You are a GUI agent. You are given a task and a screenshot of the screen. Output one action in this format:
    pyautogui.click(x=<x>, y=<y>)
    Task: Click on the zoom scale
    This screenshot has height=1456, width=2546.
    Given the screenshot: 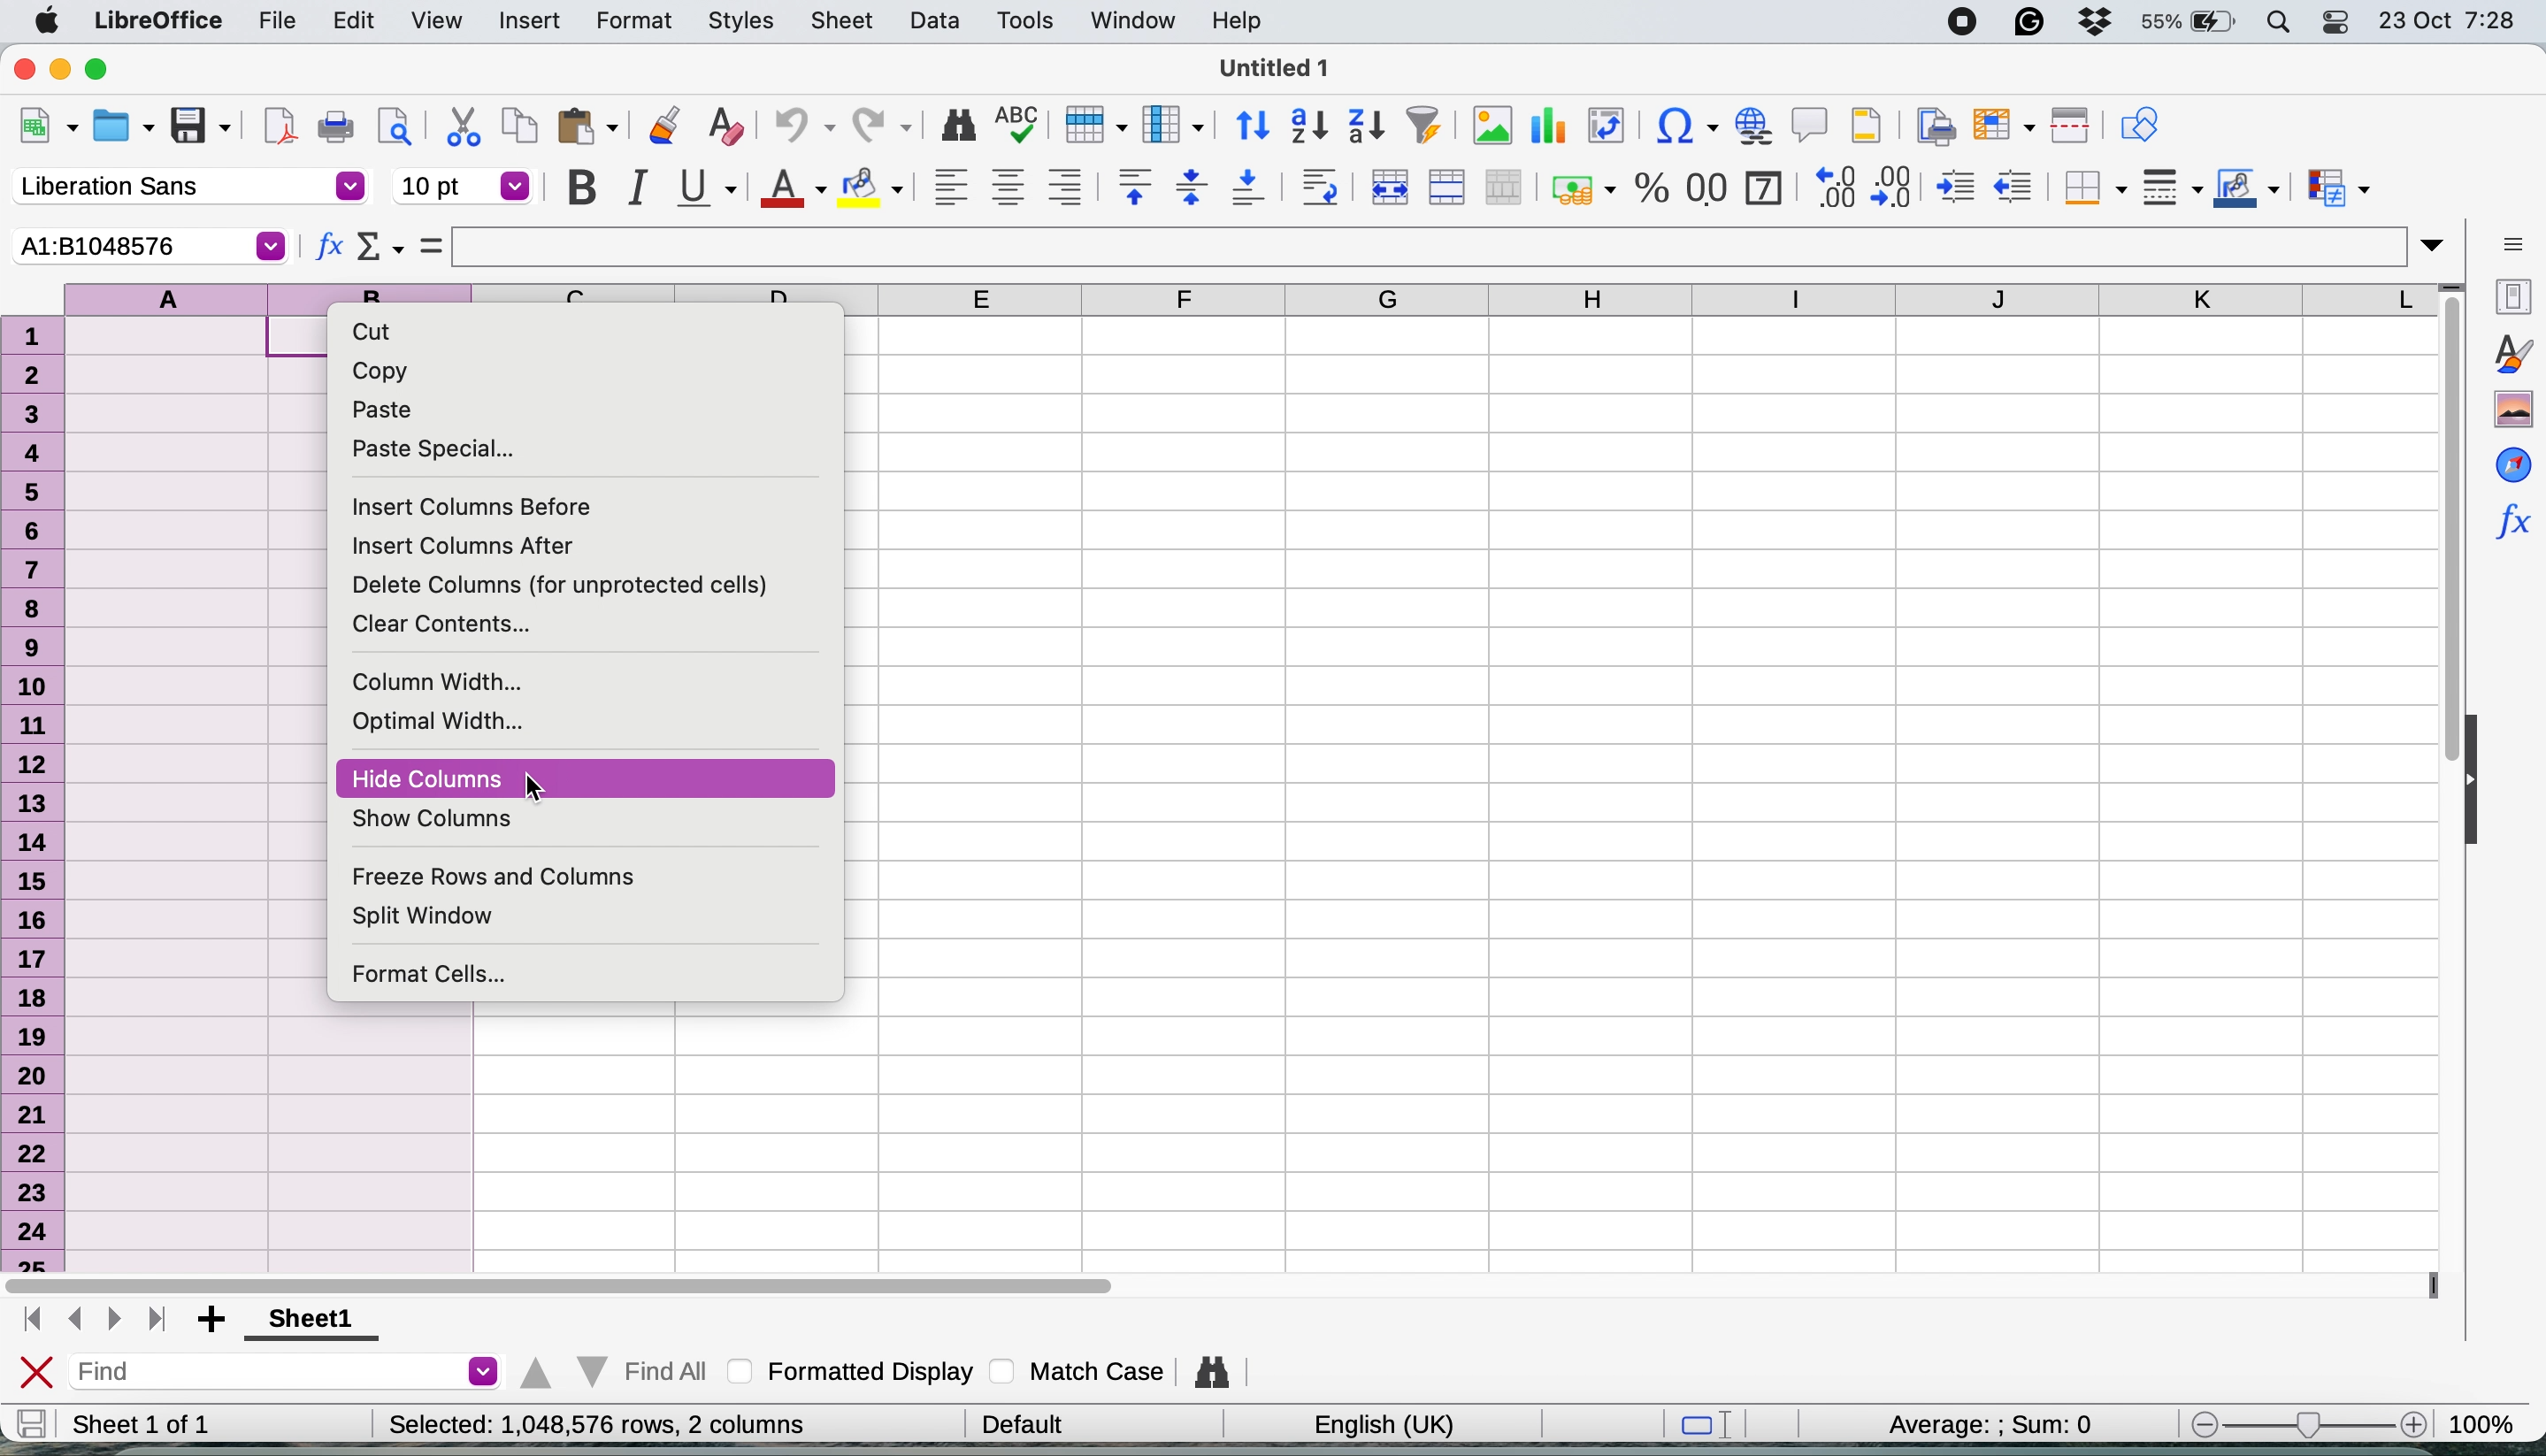 What is the action you would take?
    pyautogui.click(x=2300, y=1424)
    